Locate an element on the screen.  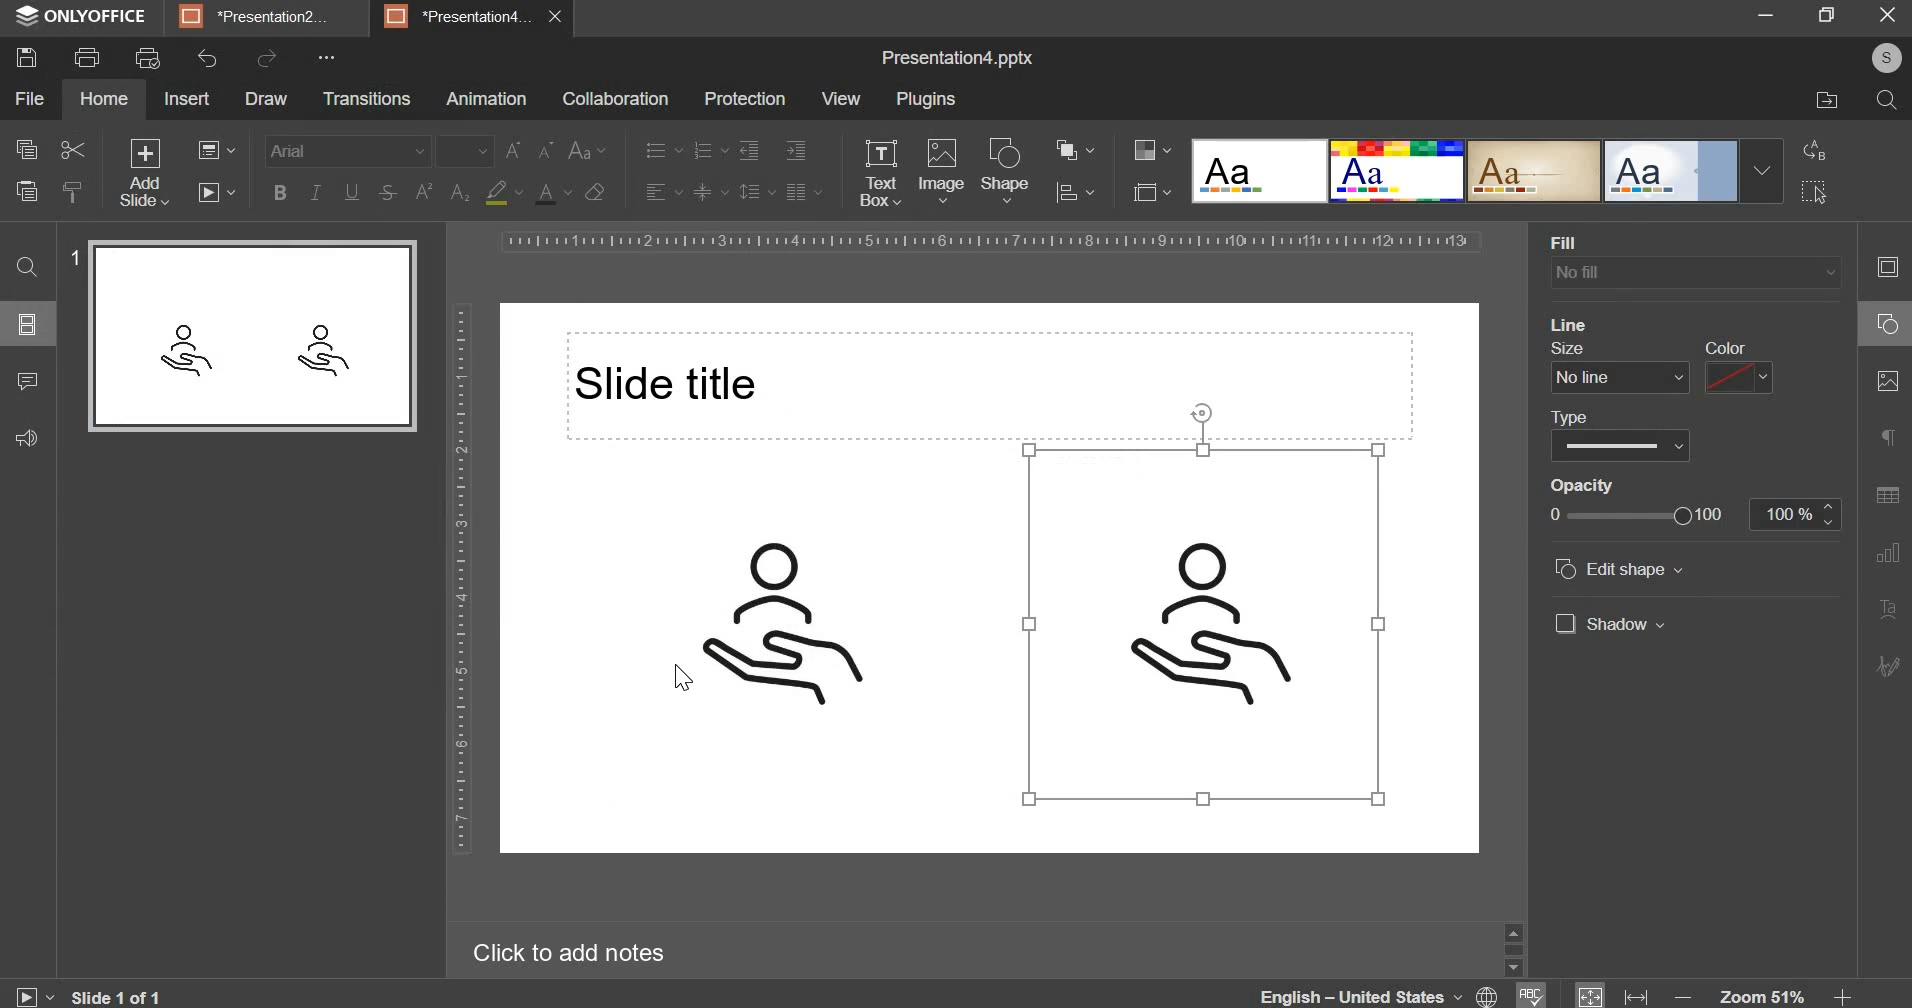
font is located at coordinates (348, 147).